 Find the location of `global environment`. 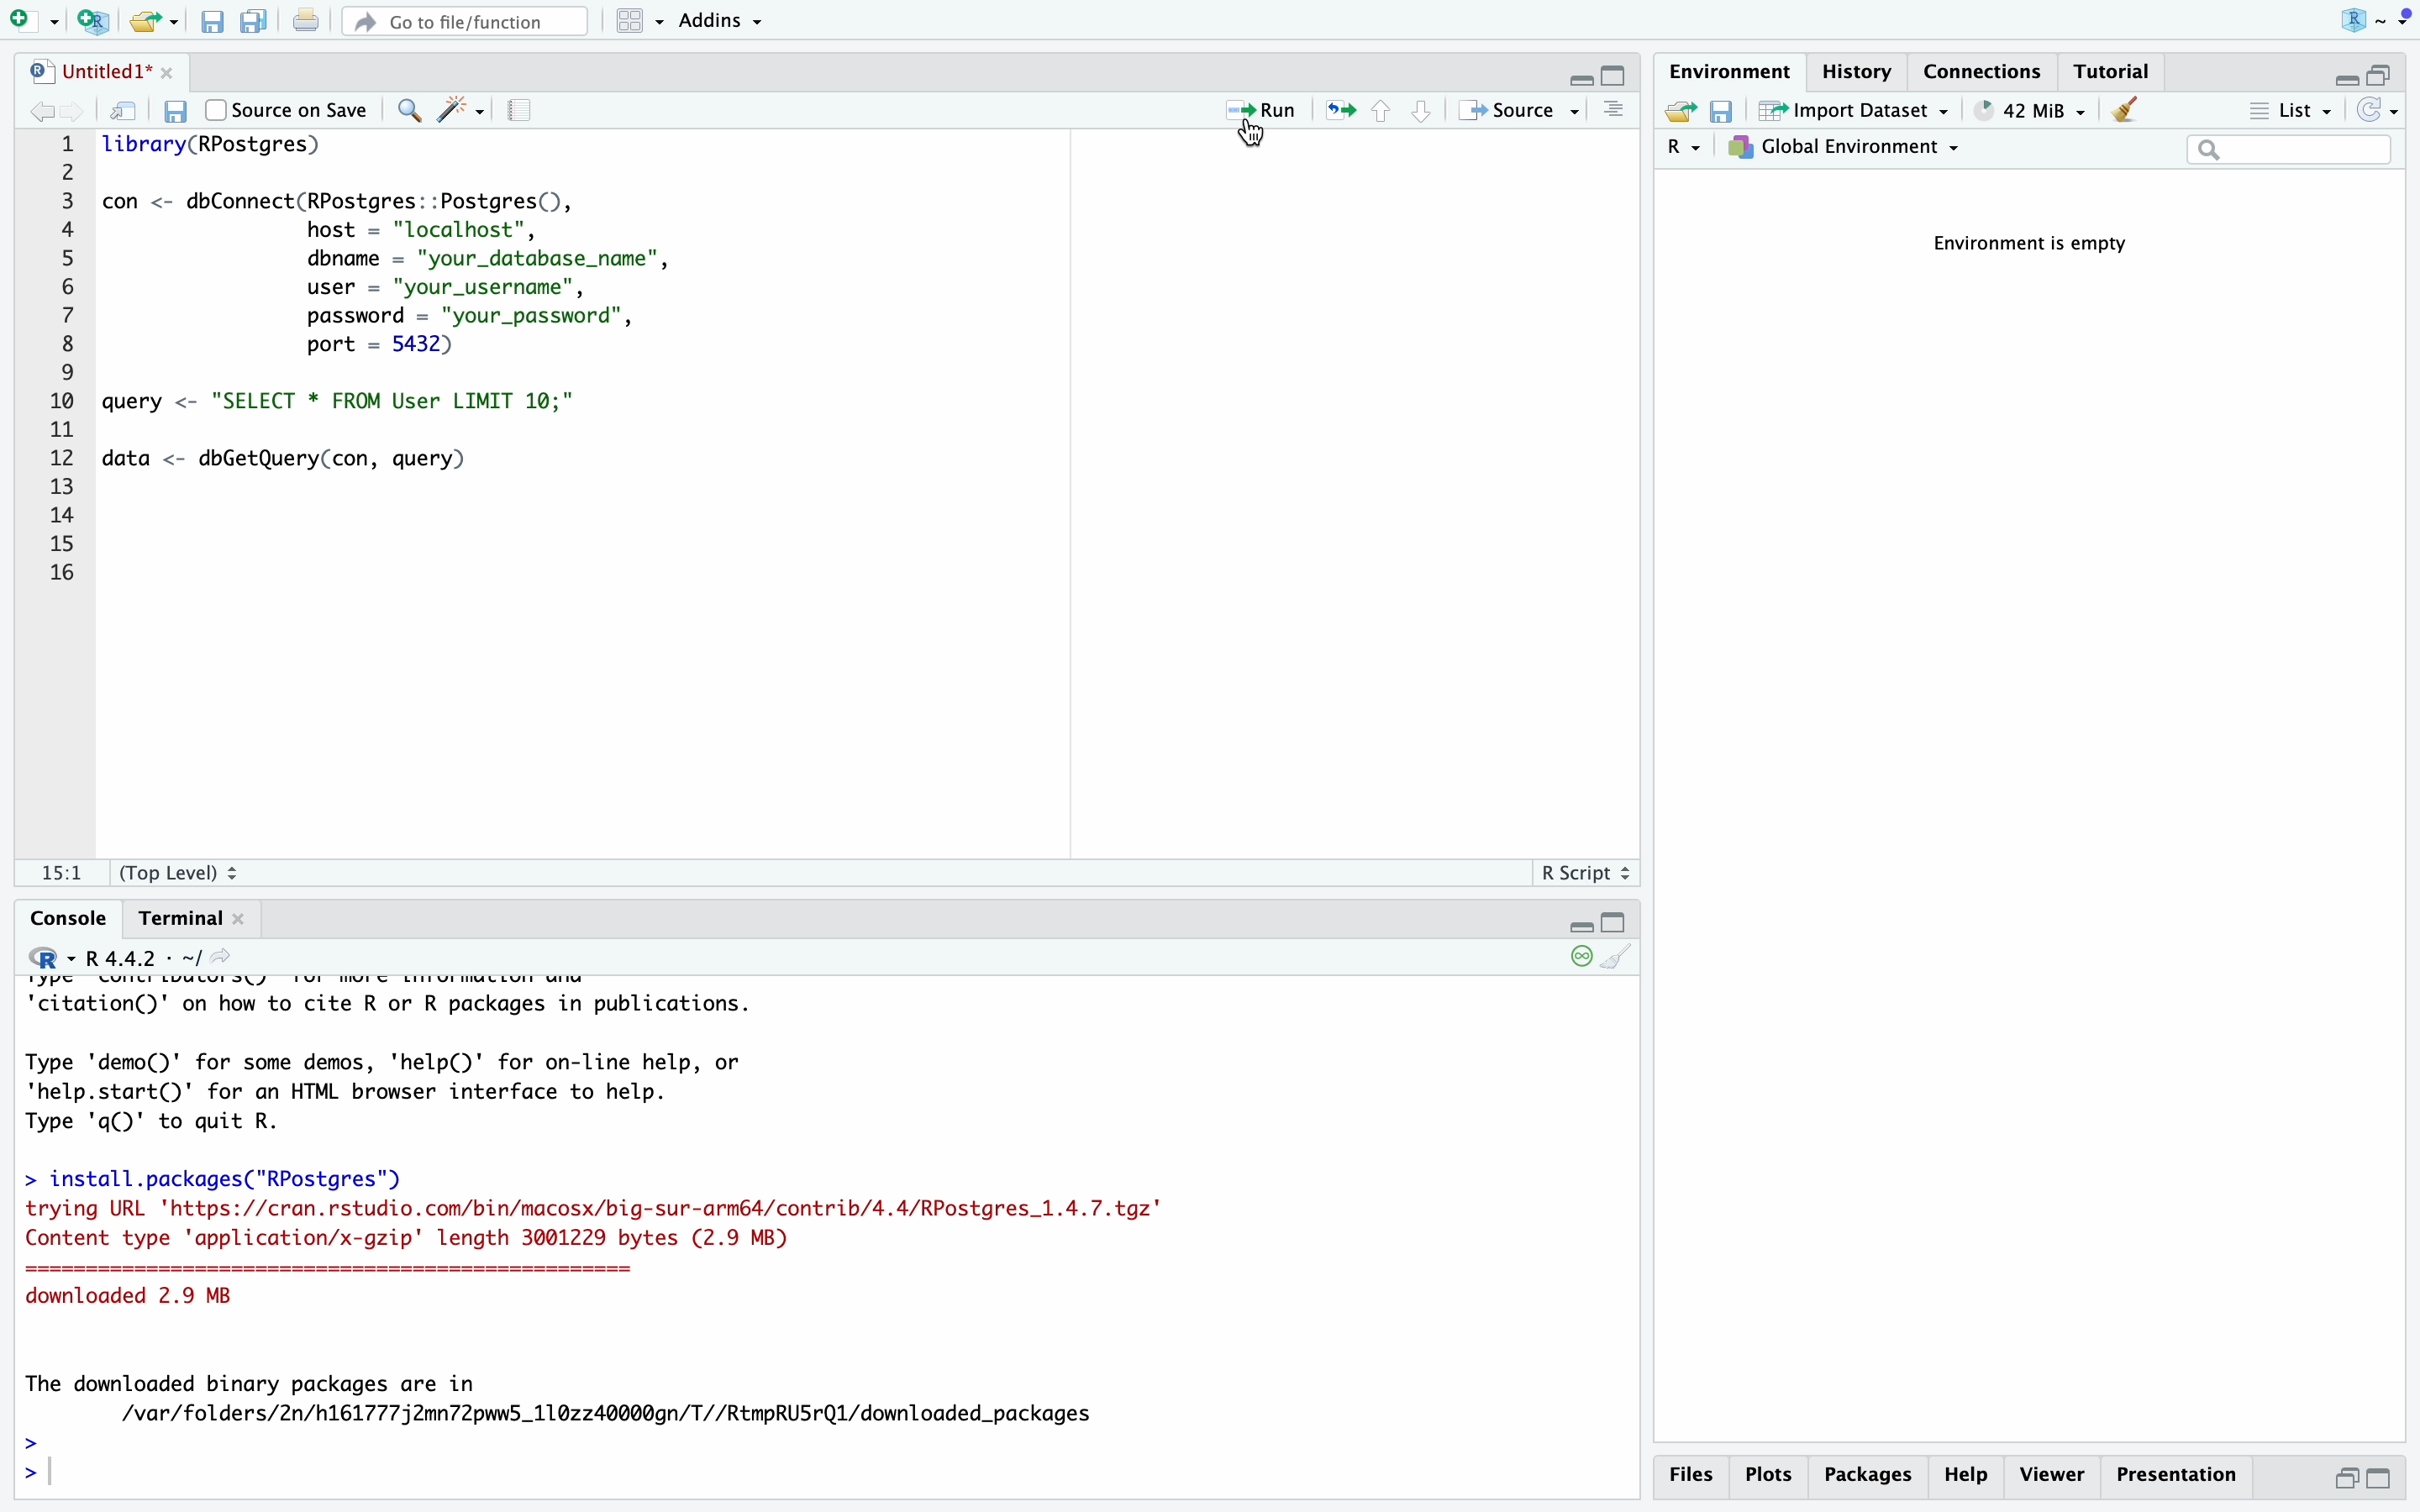

global environment is located at coordinates (1849, 151).